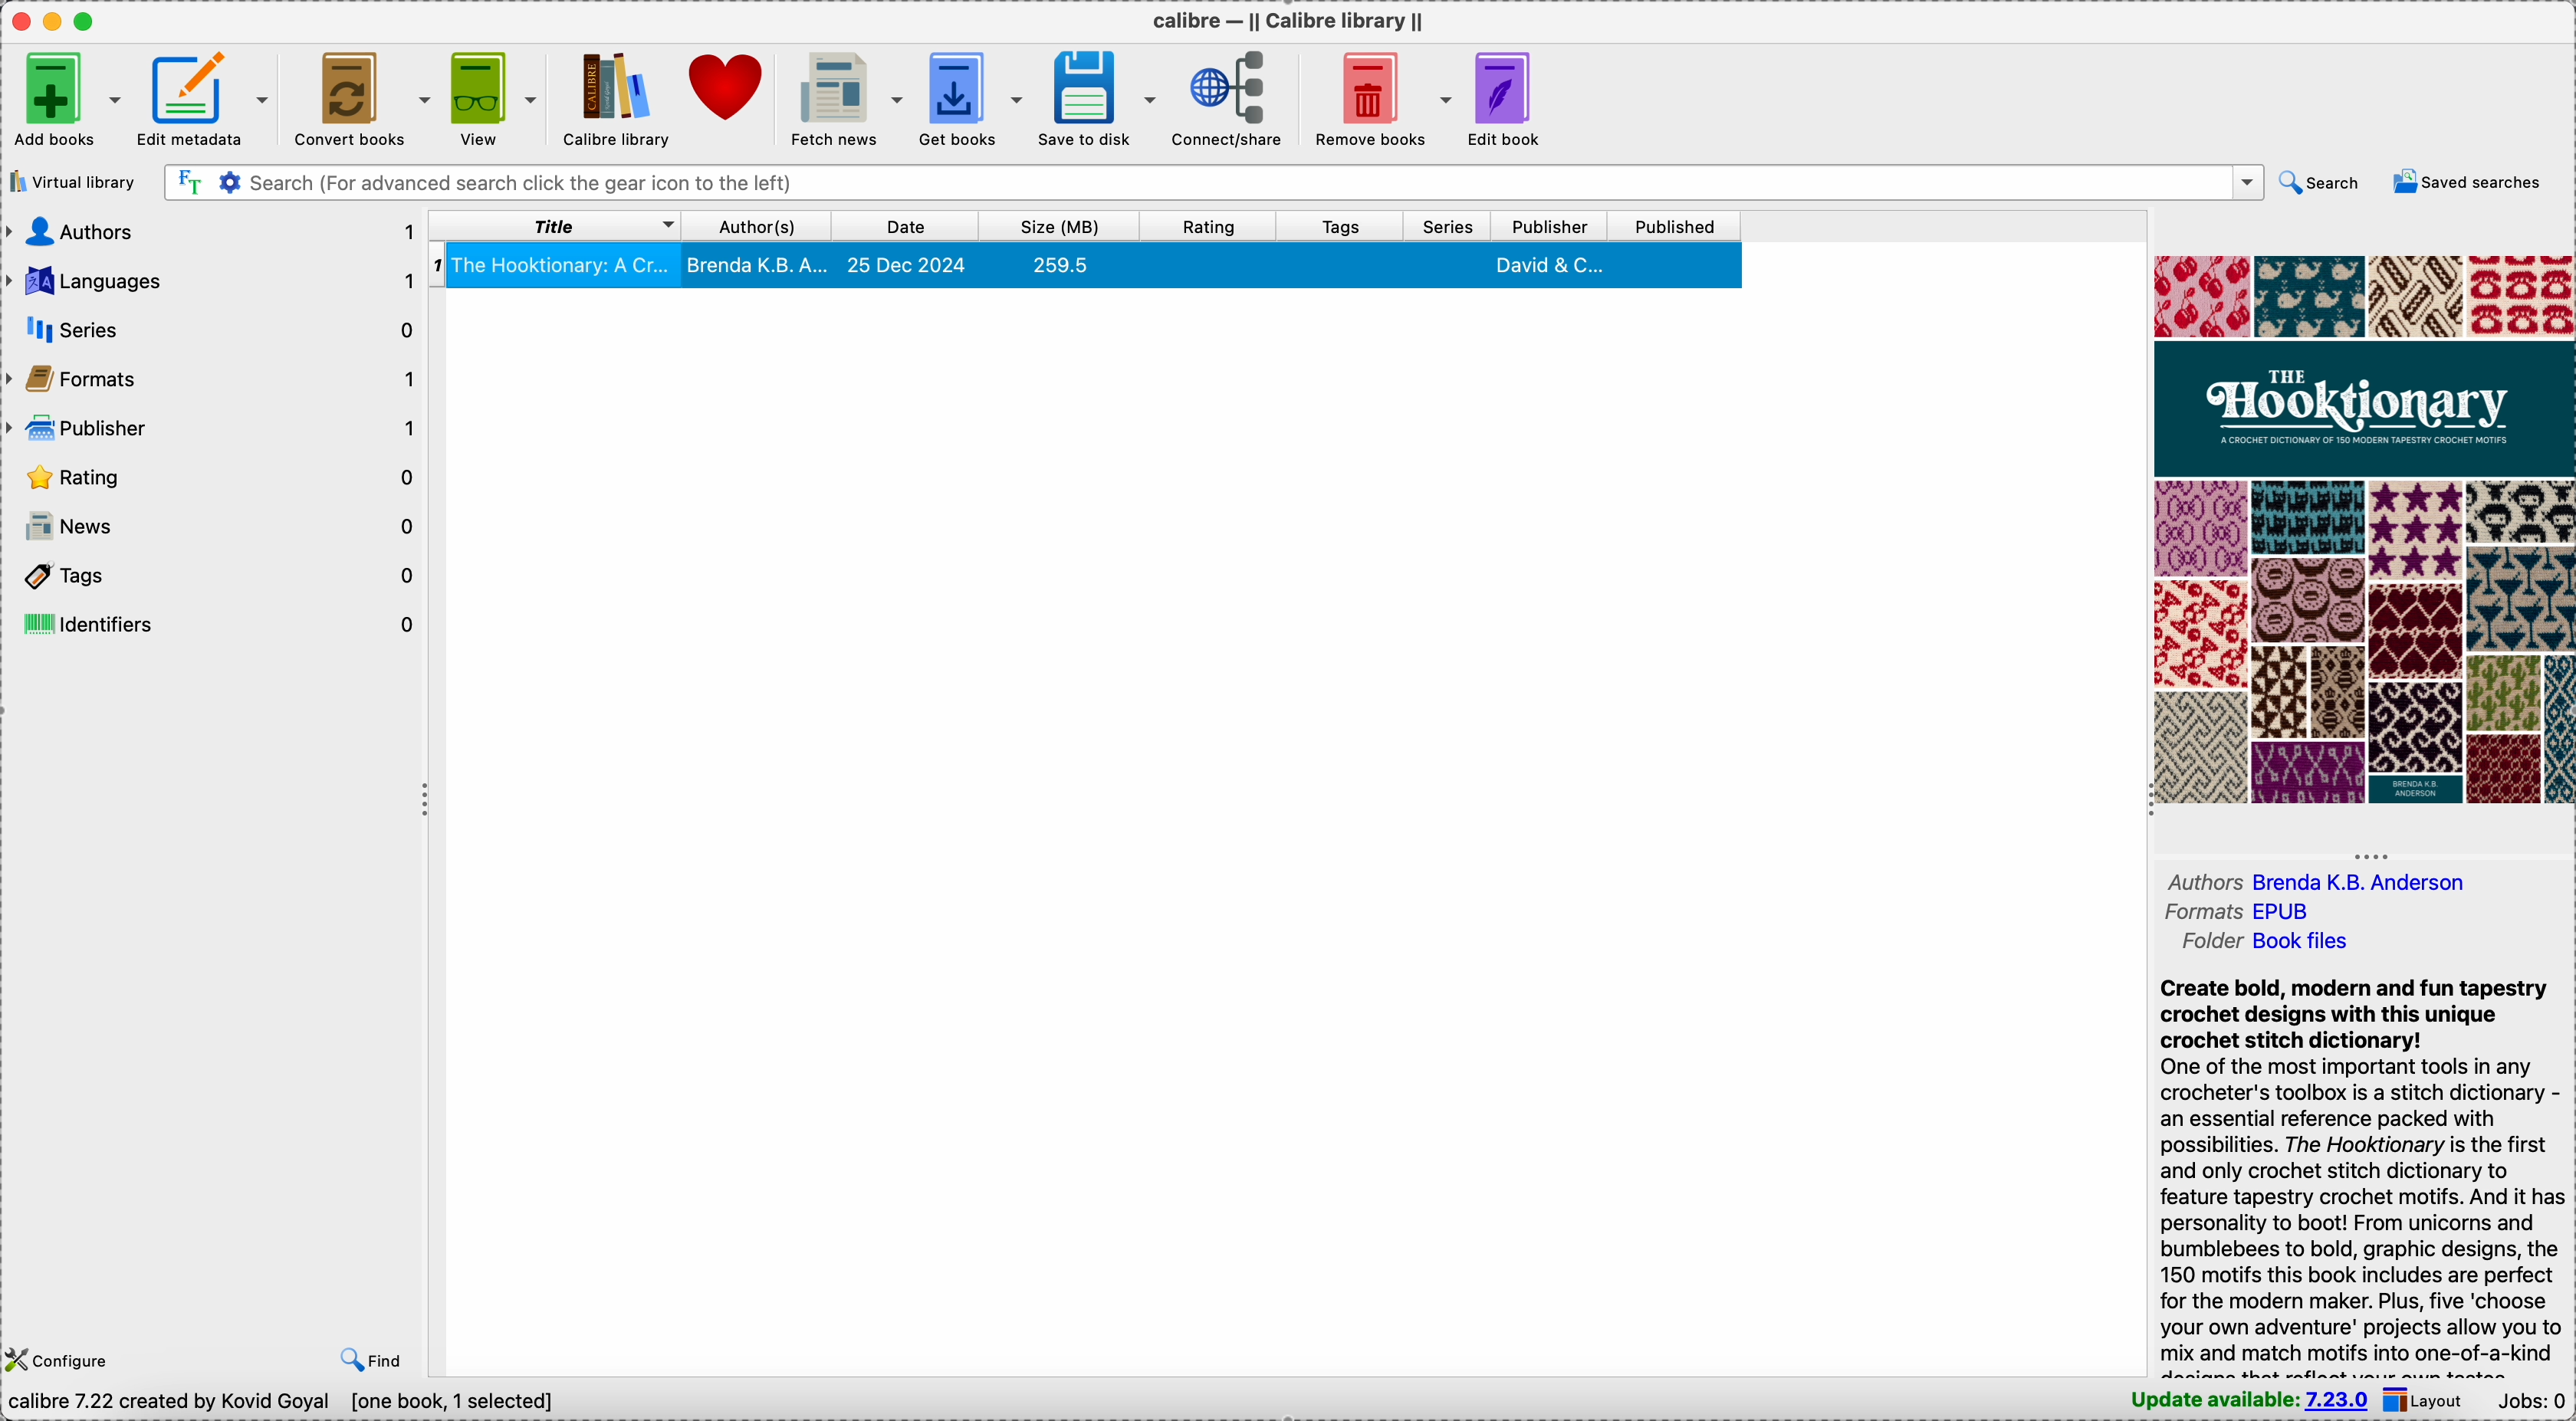  Describe the element at coordinates (57, 21) in the screenshot. I see `minimize` at that location.